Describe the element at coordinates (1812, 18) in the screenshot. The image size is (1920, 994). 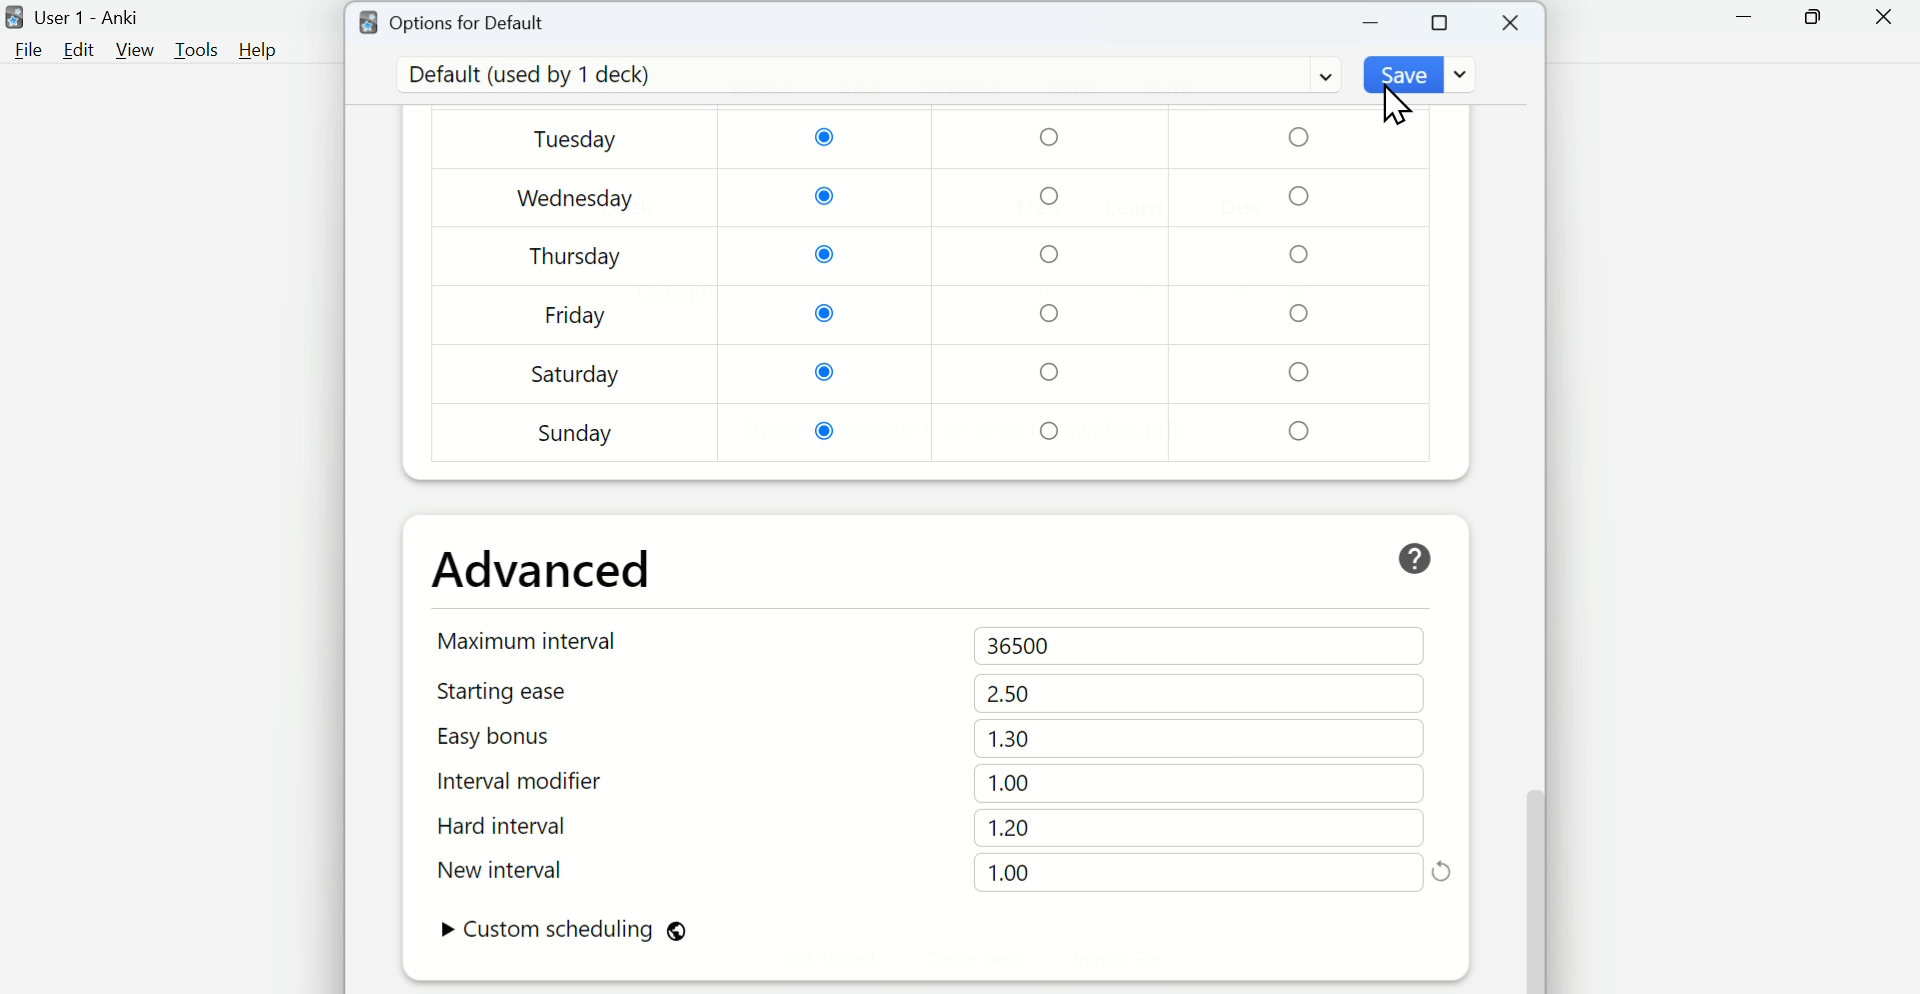
I see `Maximize` at that location.